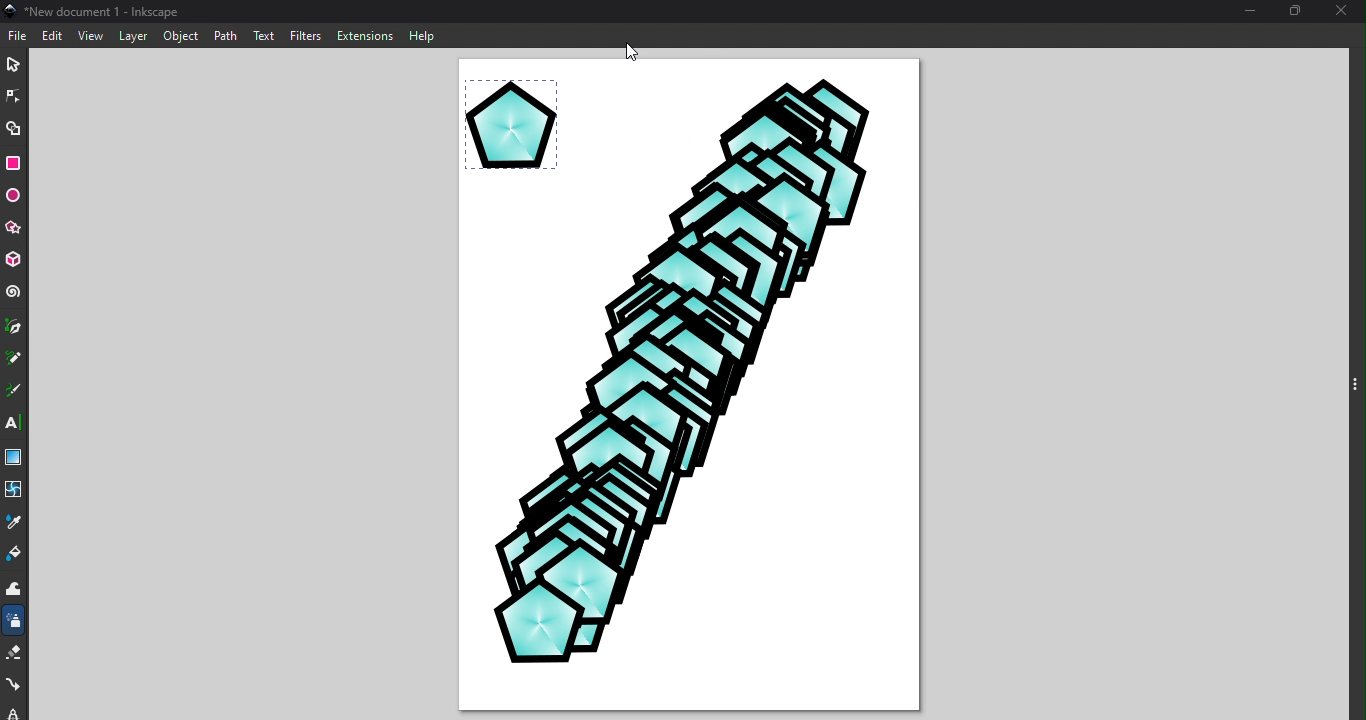 This screenshot has height=720, width=1366. I want to click on Connector tool, so click(16, 682).